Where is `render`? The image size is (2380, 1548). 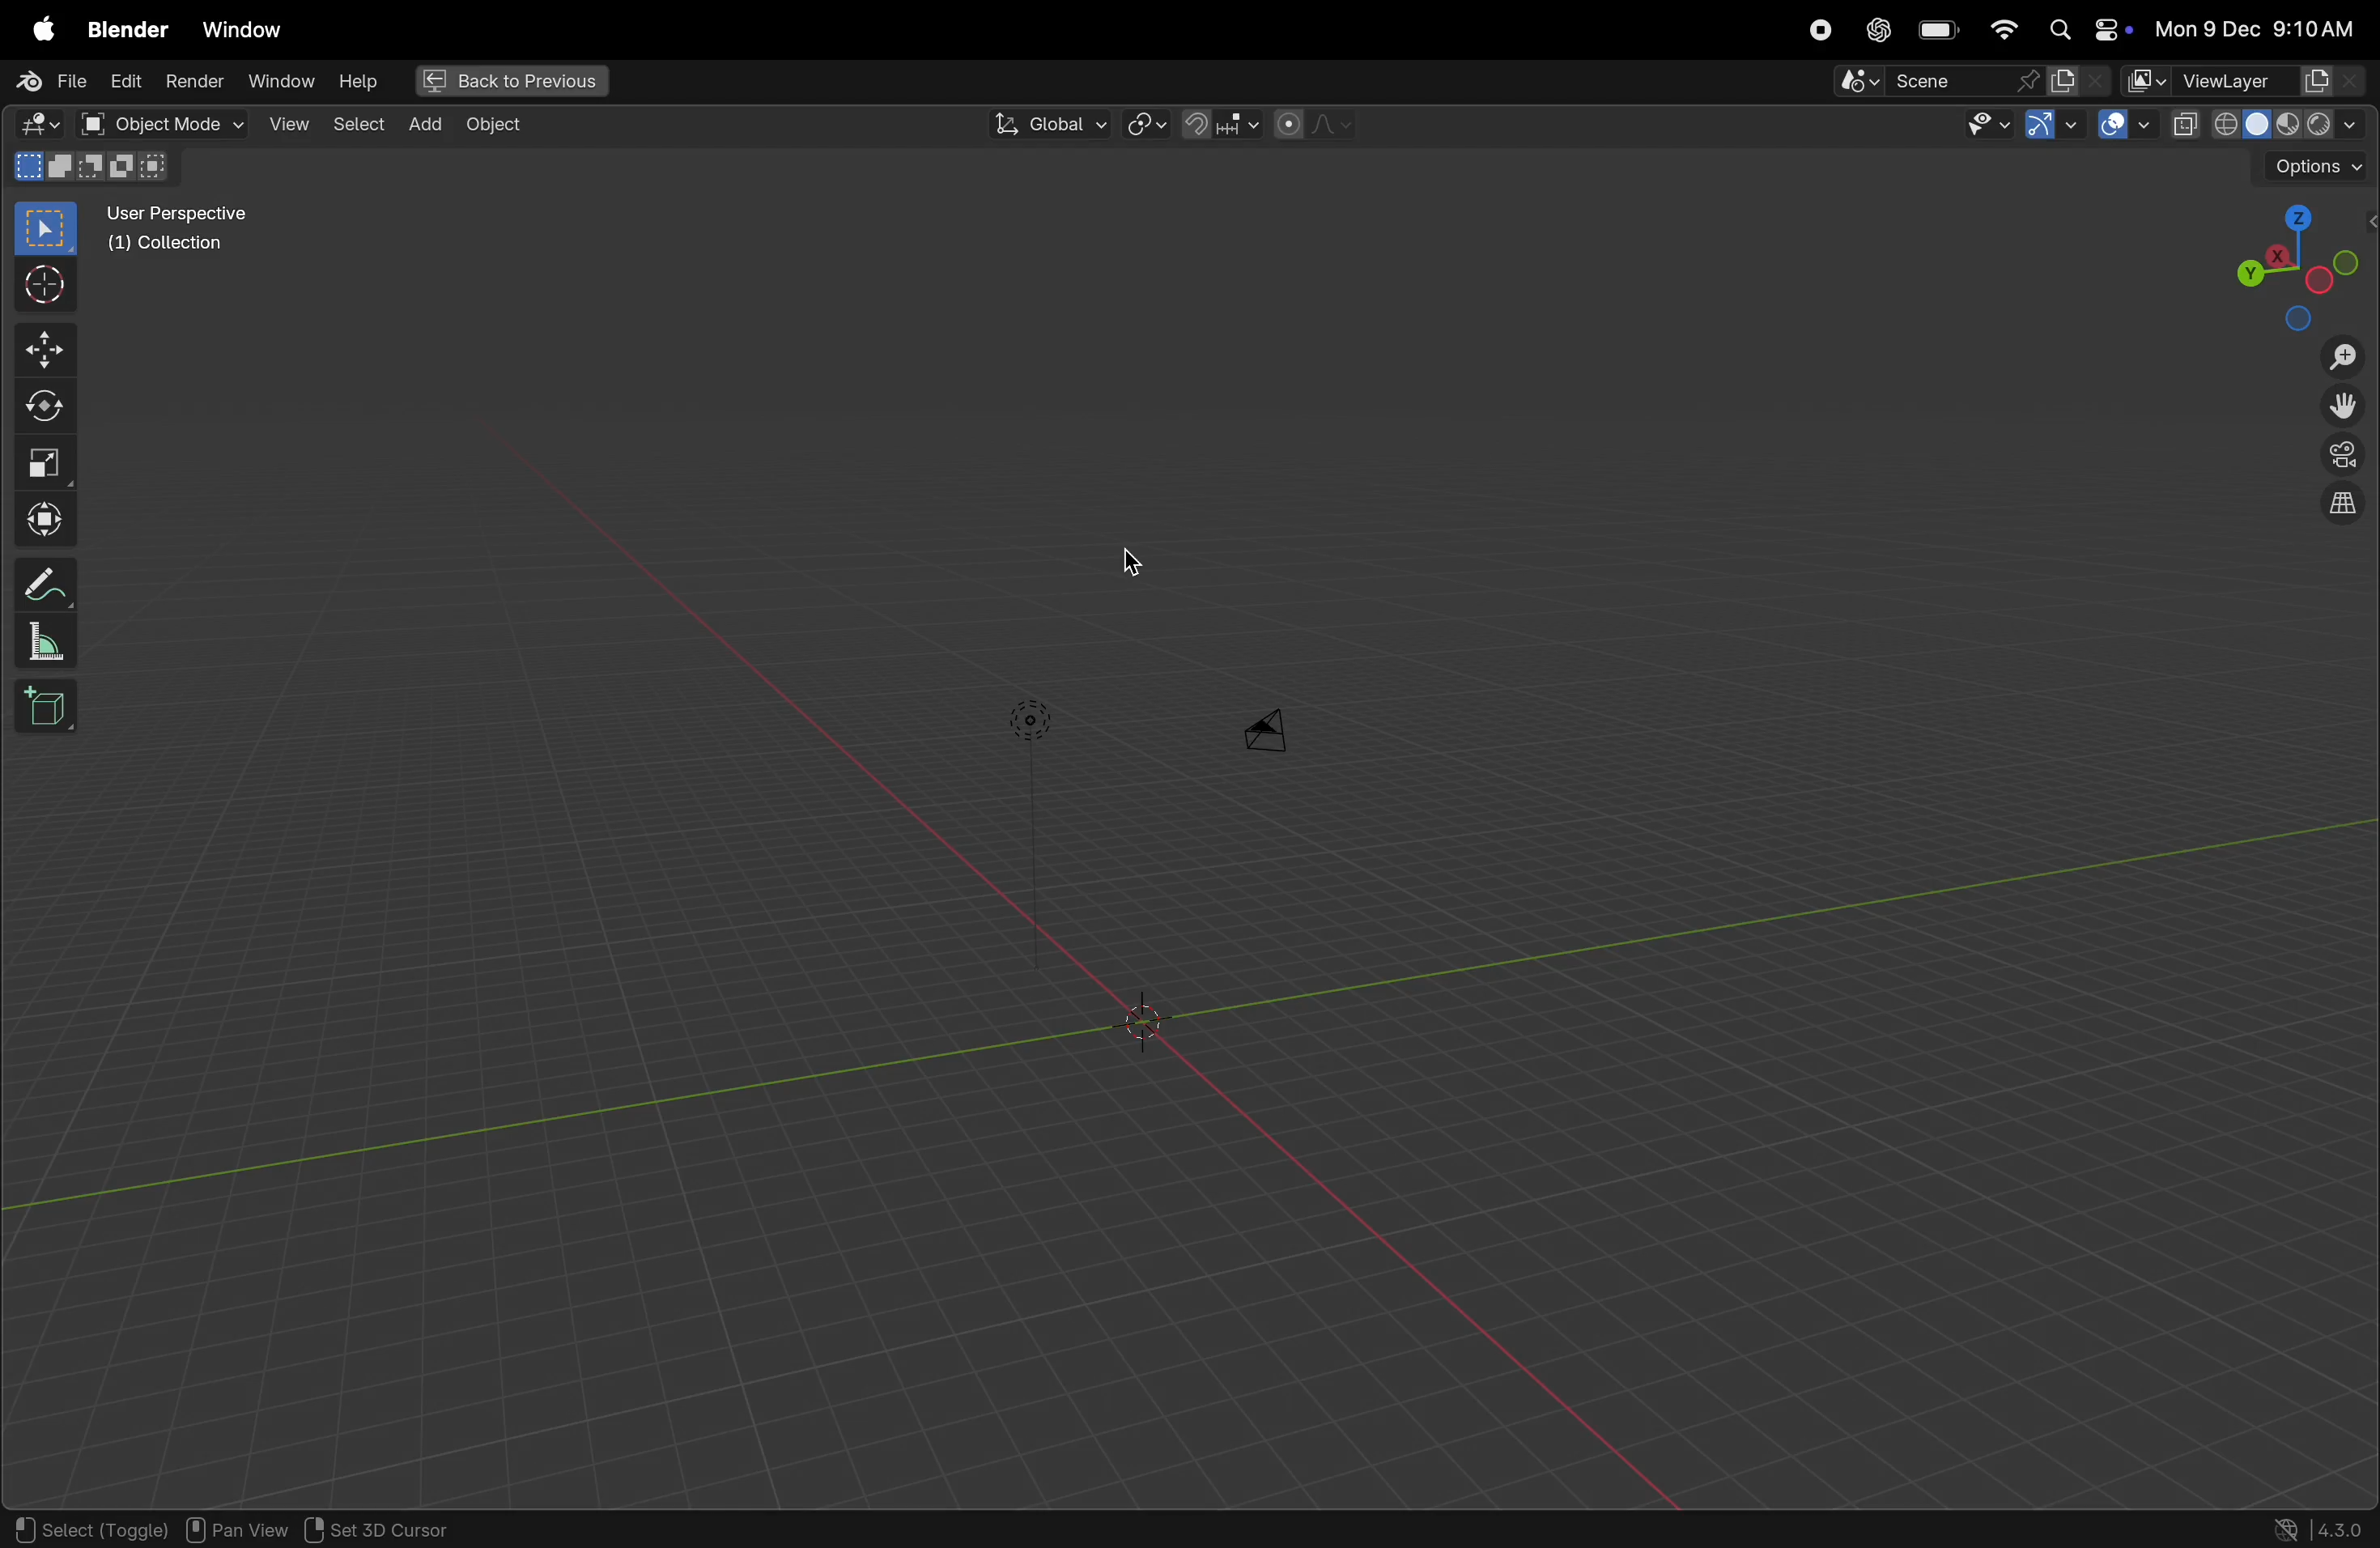 render is located at coordinates (192, 81).